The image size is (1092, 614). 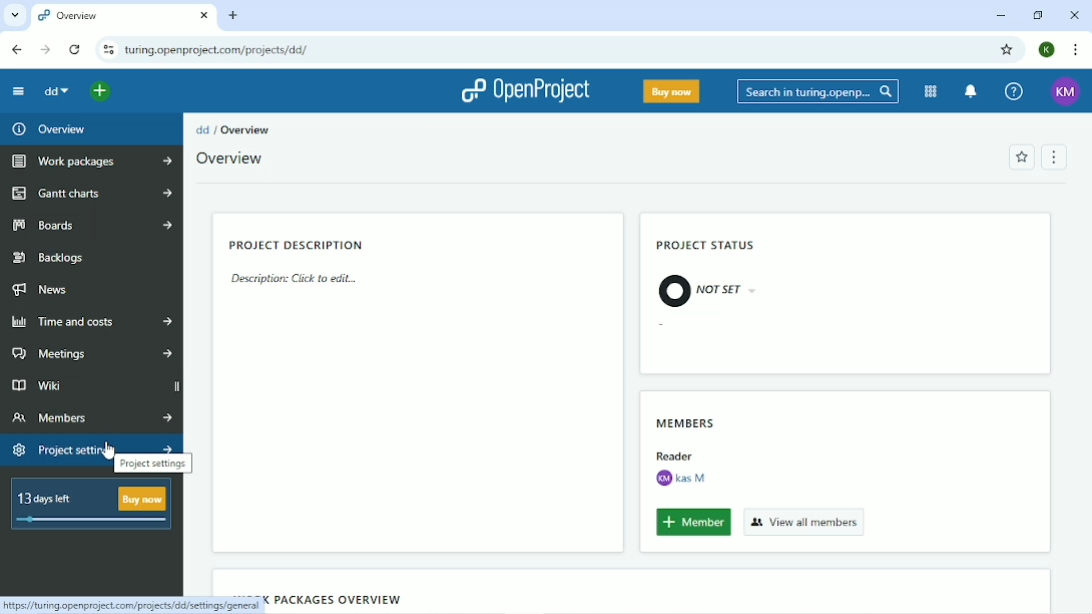 What do you see at coordinates (691, 522) in the screenshot?
I see `Member` at bounding box center [691, 522].